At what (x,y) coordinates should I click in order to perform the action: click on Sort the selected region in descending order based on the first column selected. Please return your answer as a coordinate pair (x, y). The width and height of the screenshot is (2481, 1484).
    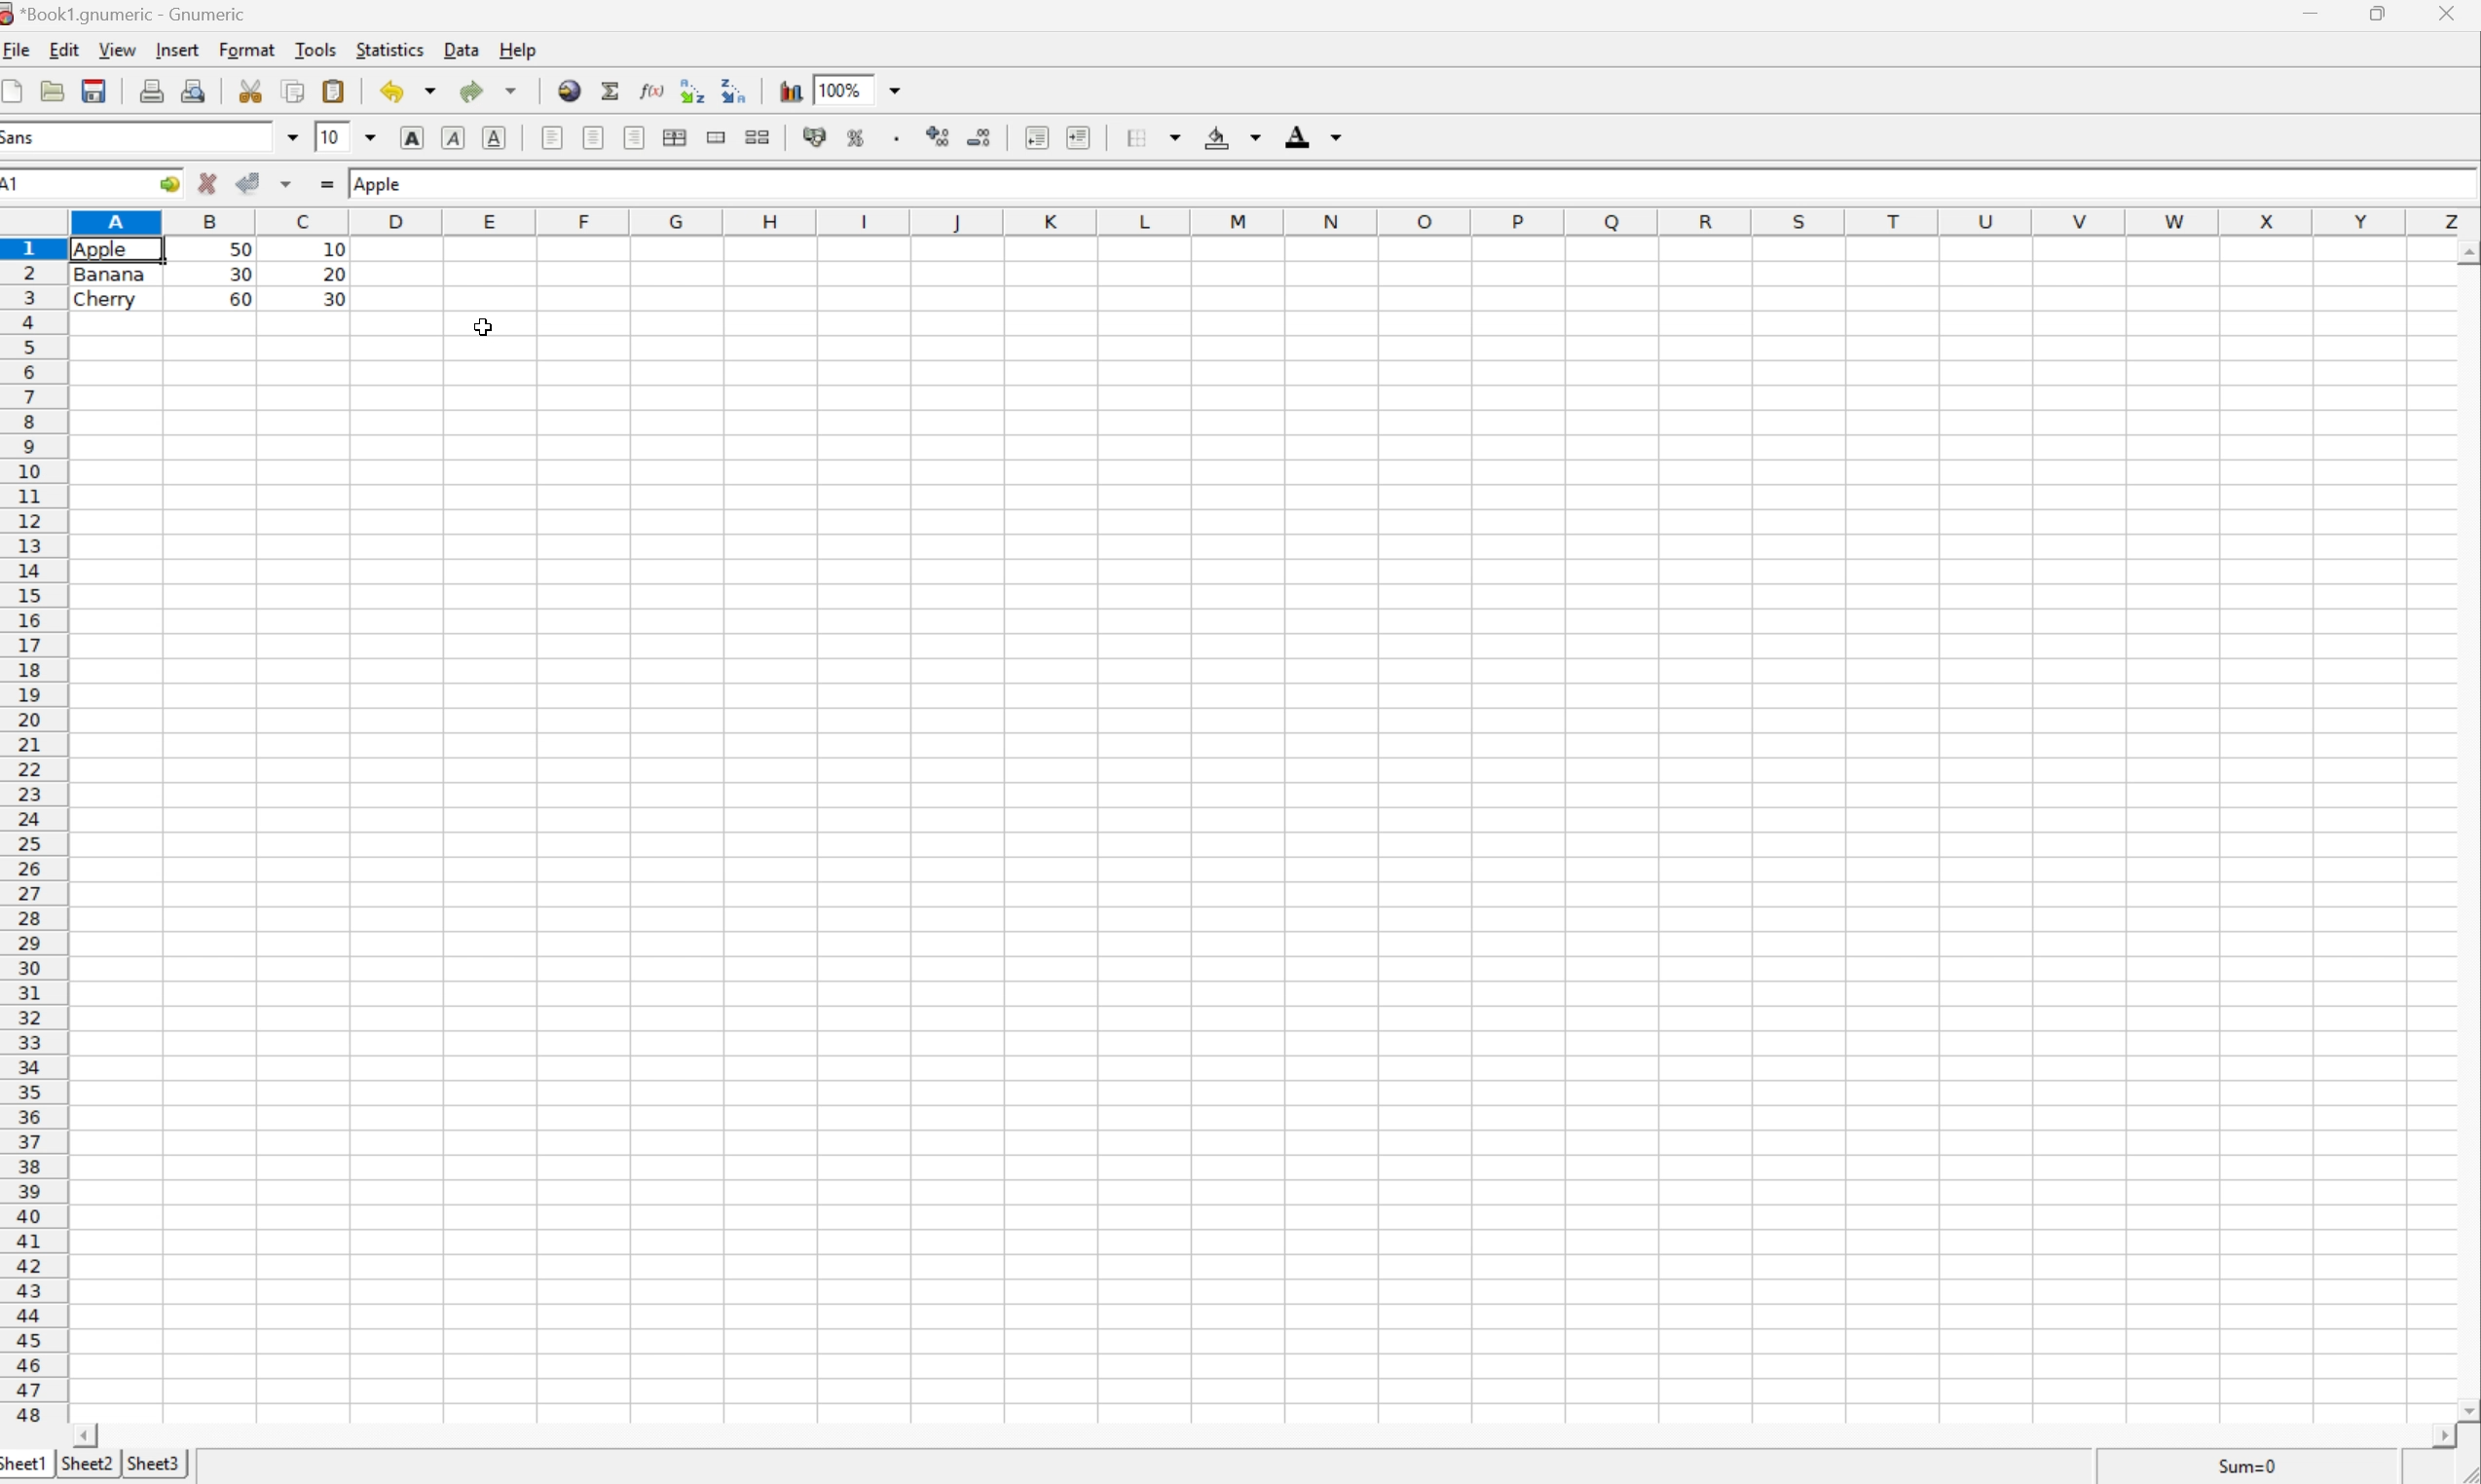
    Looking at the image, I should click on (735, 91).